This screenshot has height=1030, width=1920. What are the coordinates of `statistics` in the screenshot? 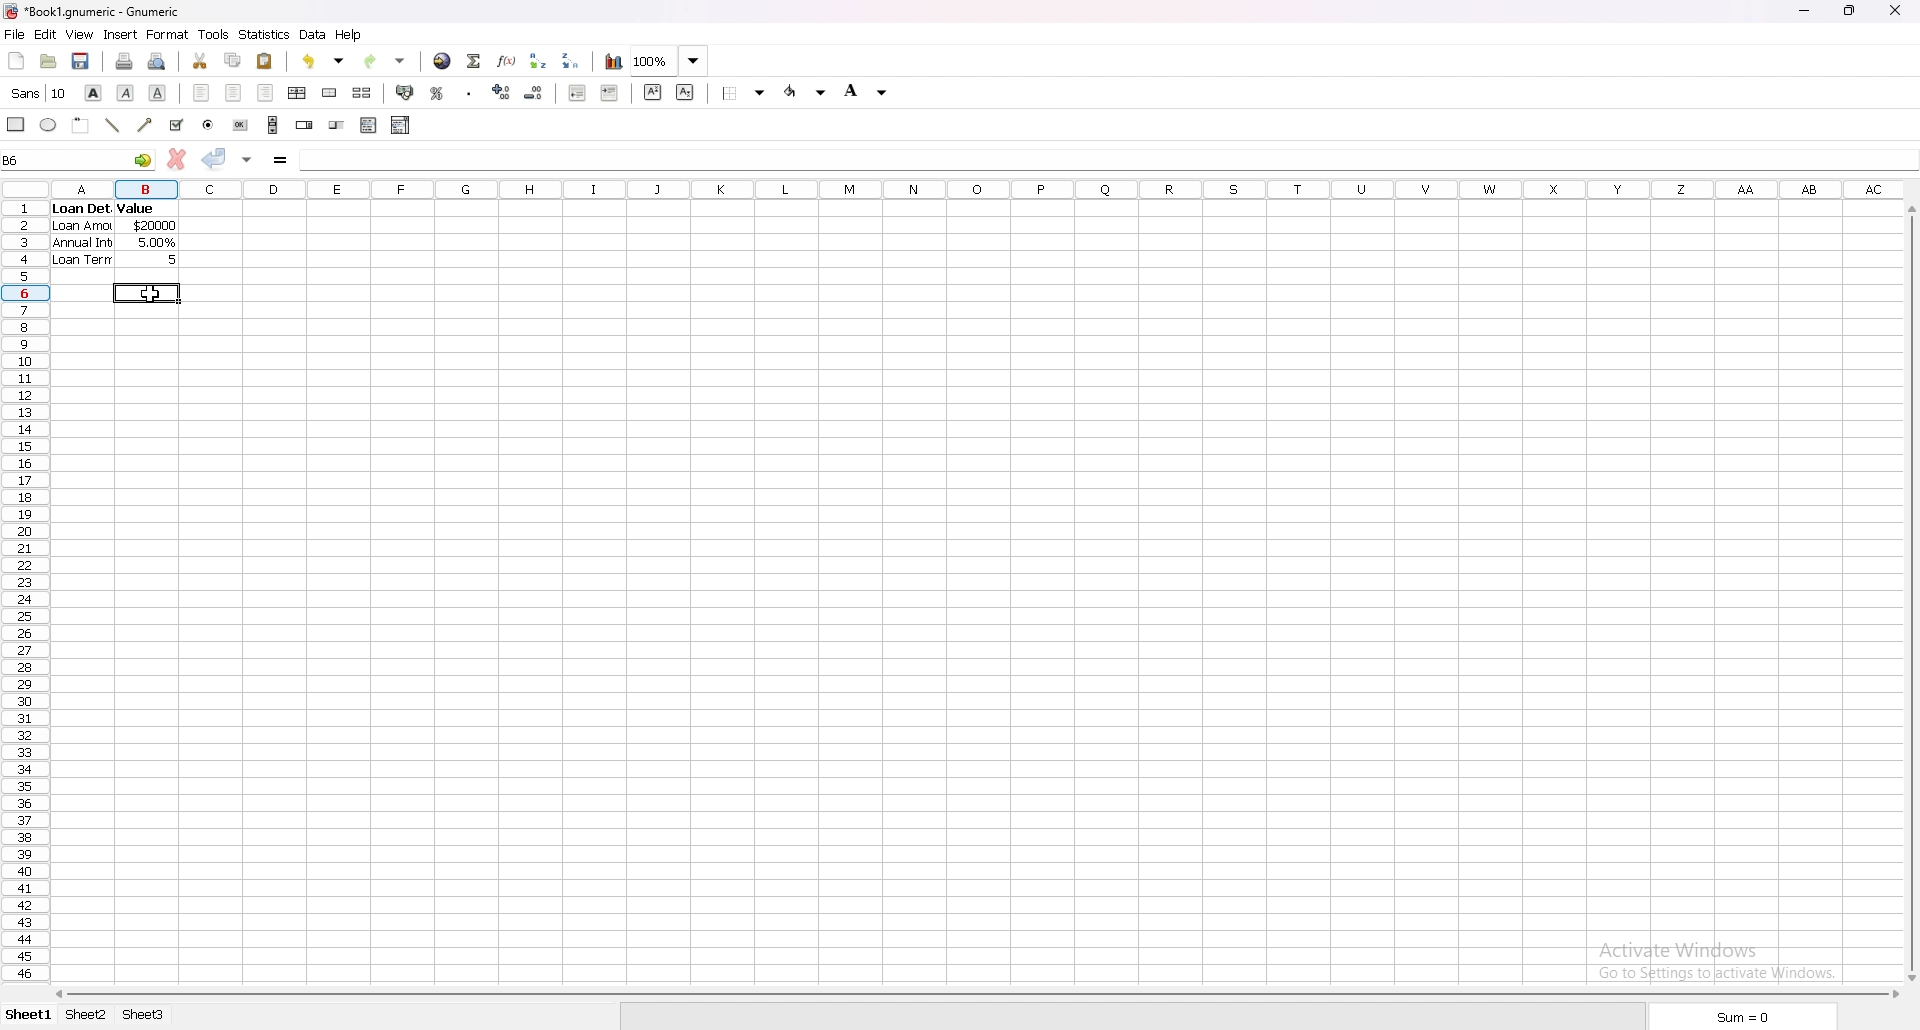 It's located at (265, 34).